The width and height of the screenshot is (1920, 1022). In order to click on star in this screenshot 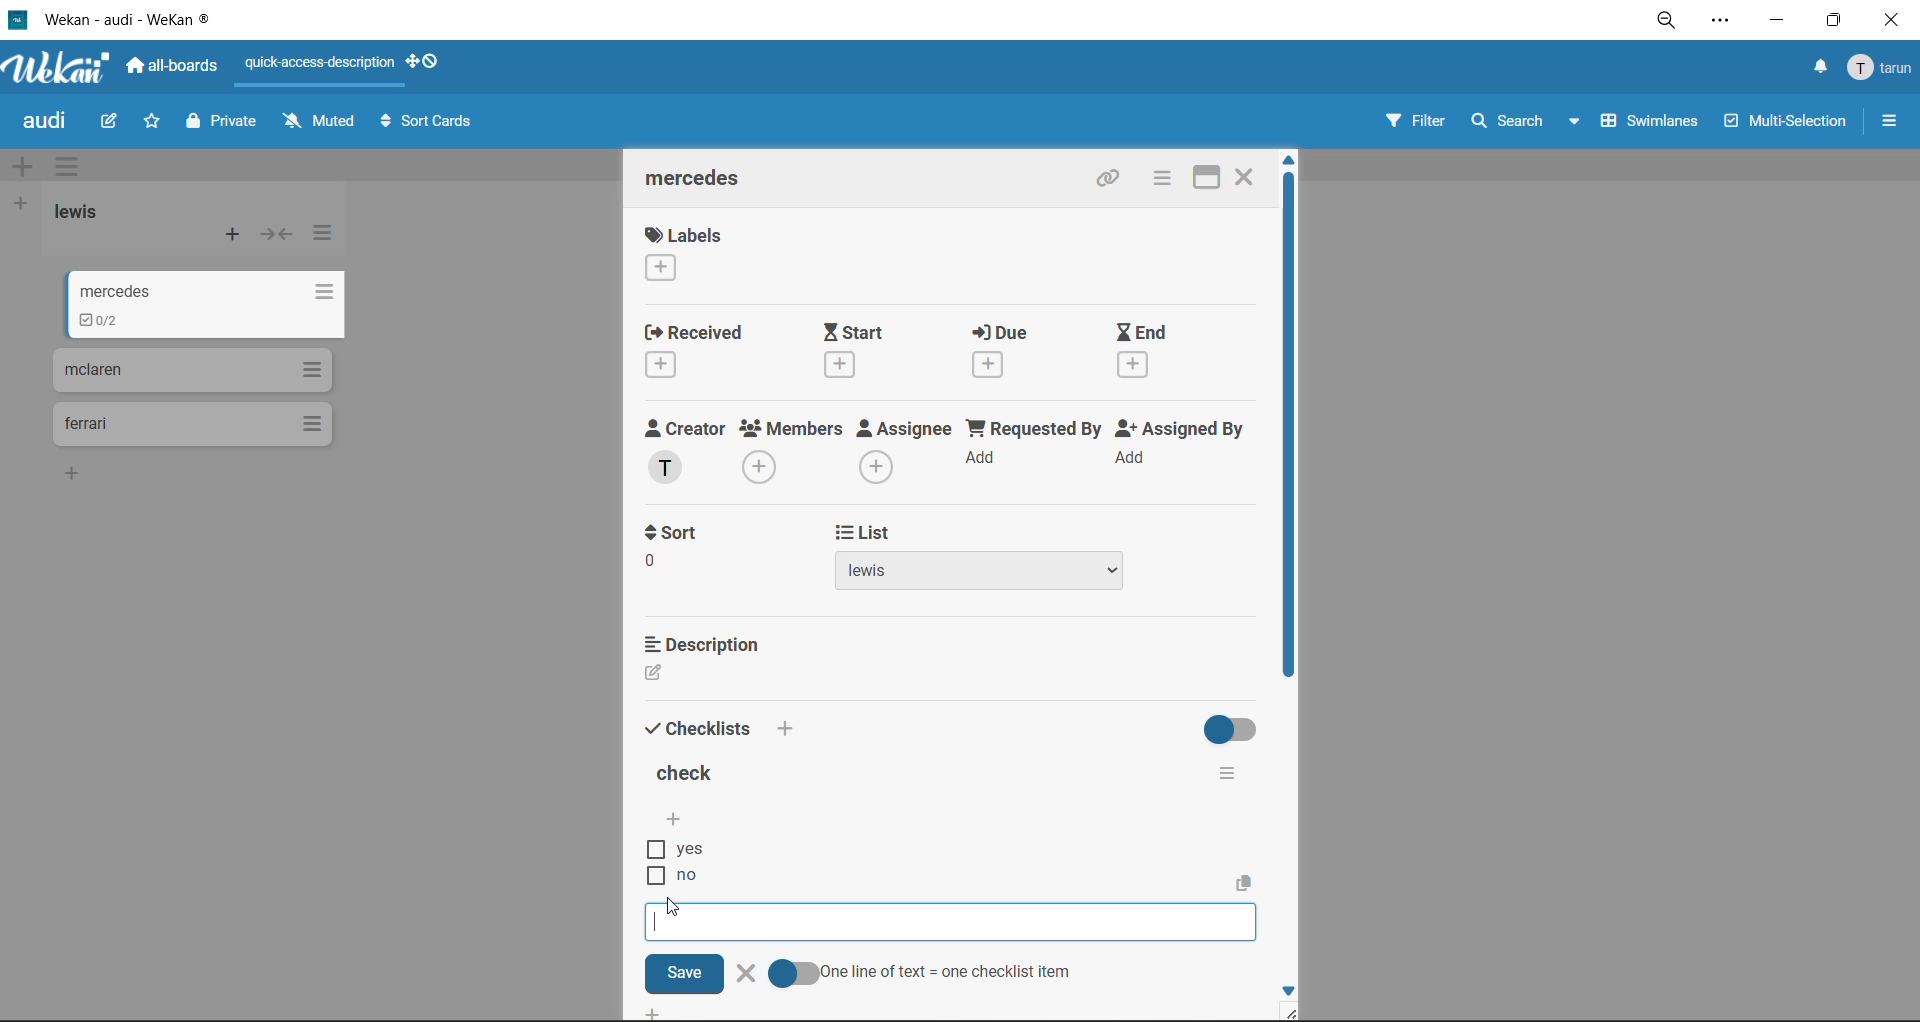, I will do `click(159, 123)`.